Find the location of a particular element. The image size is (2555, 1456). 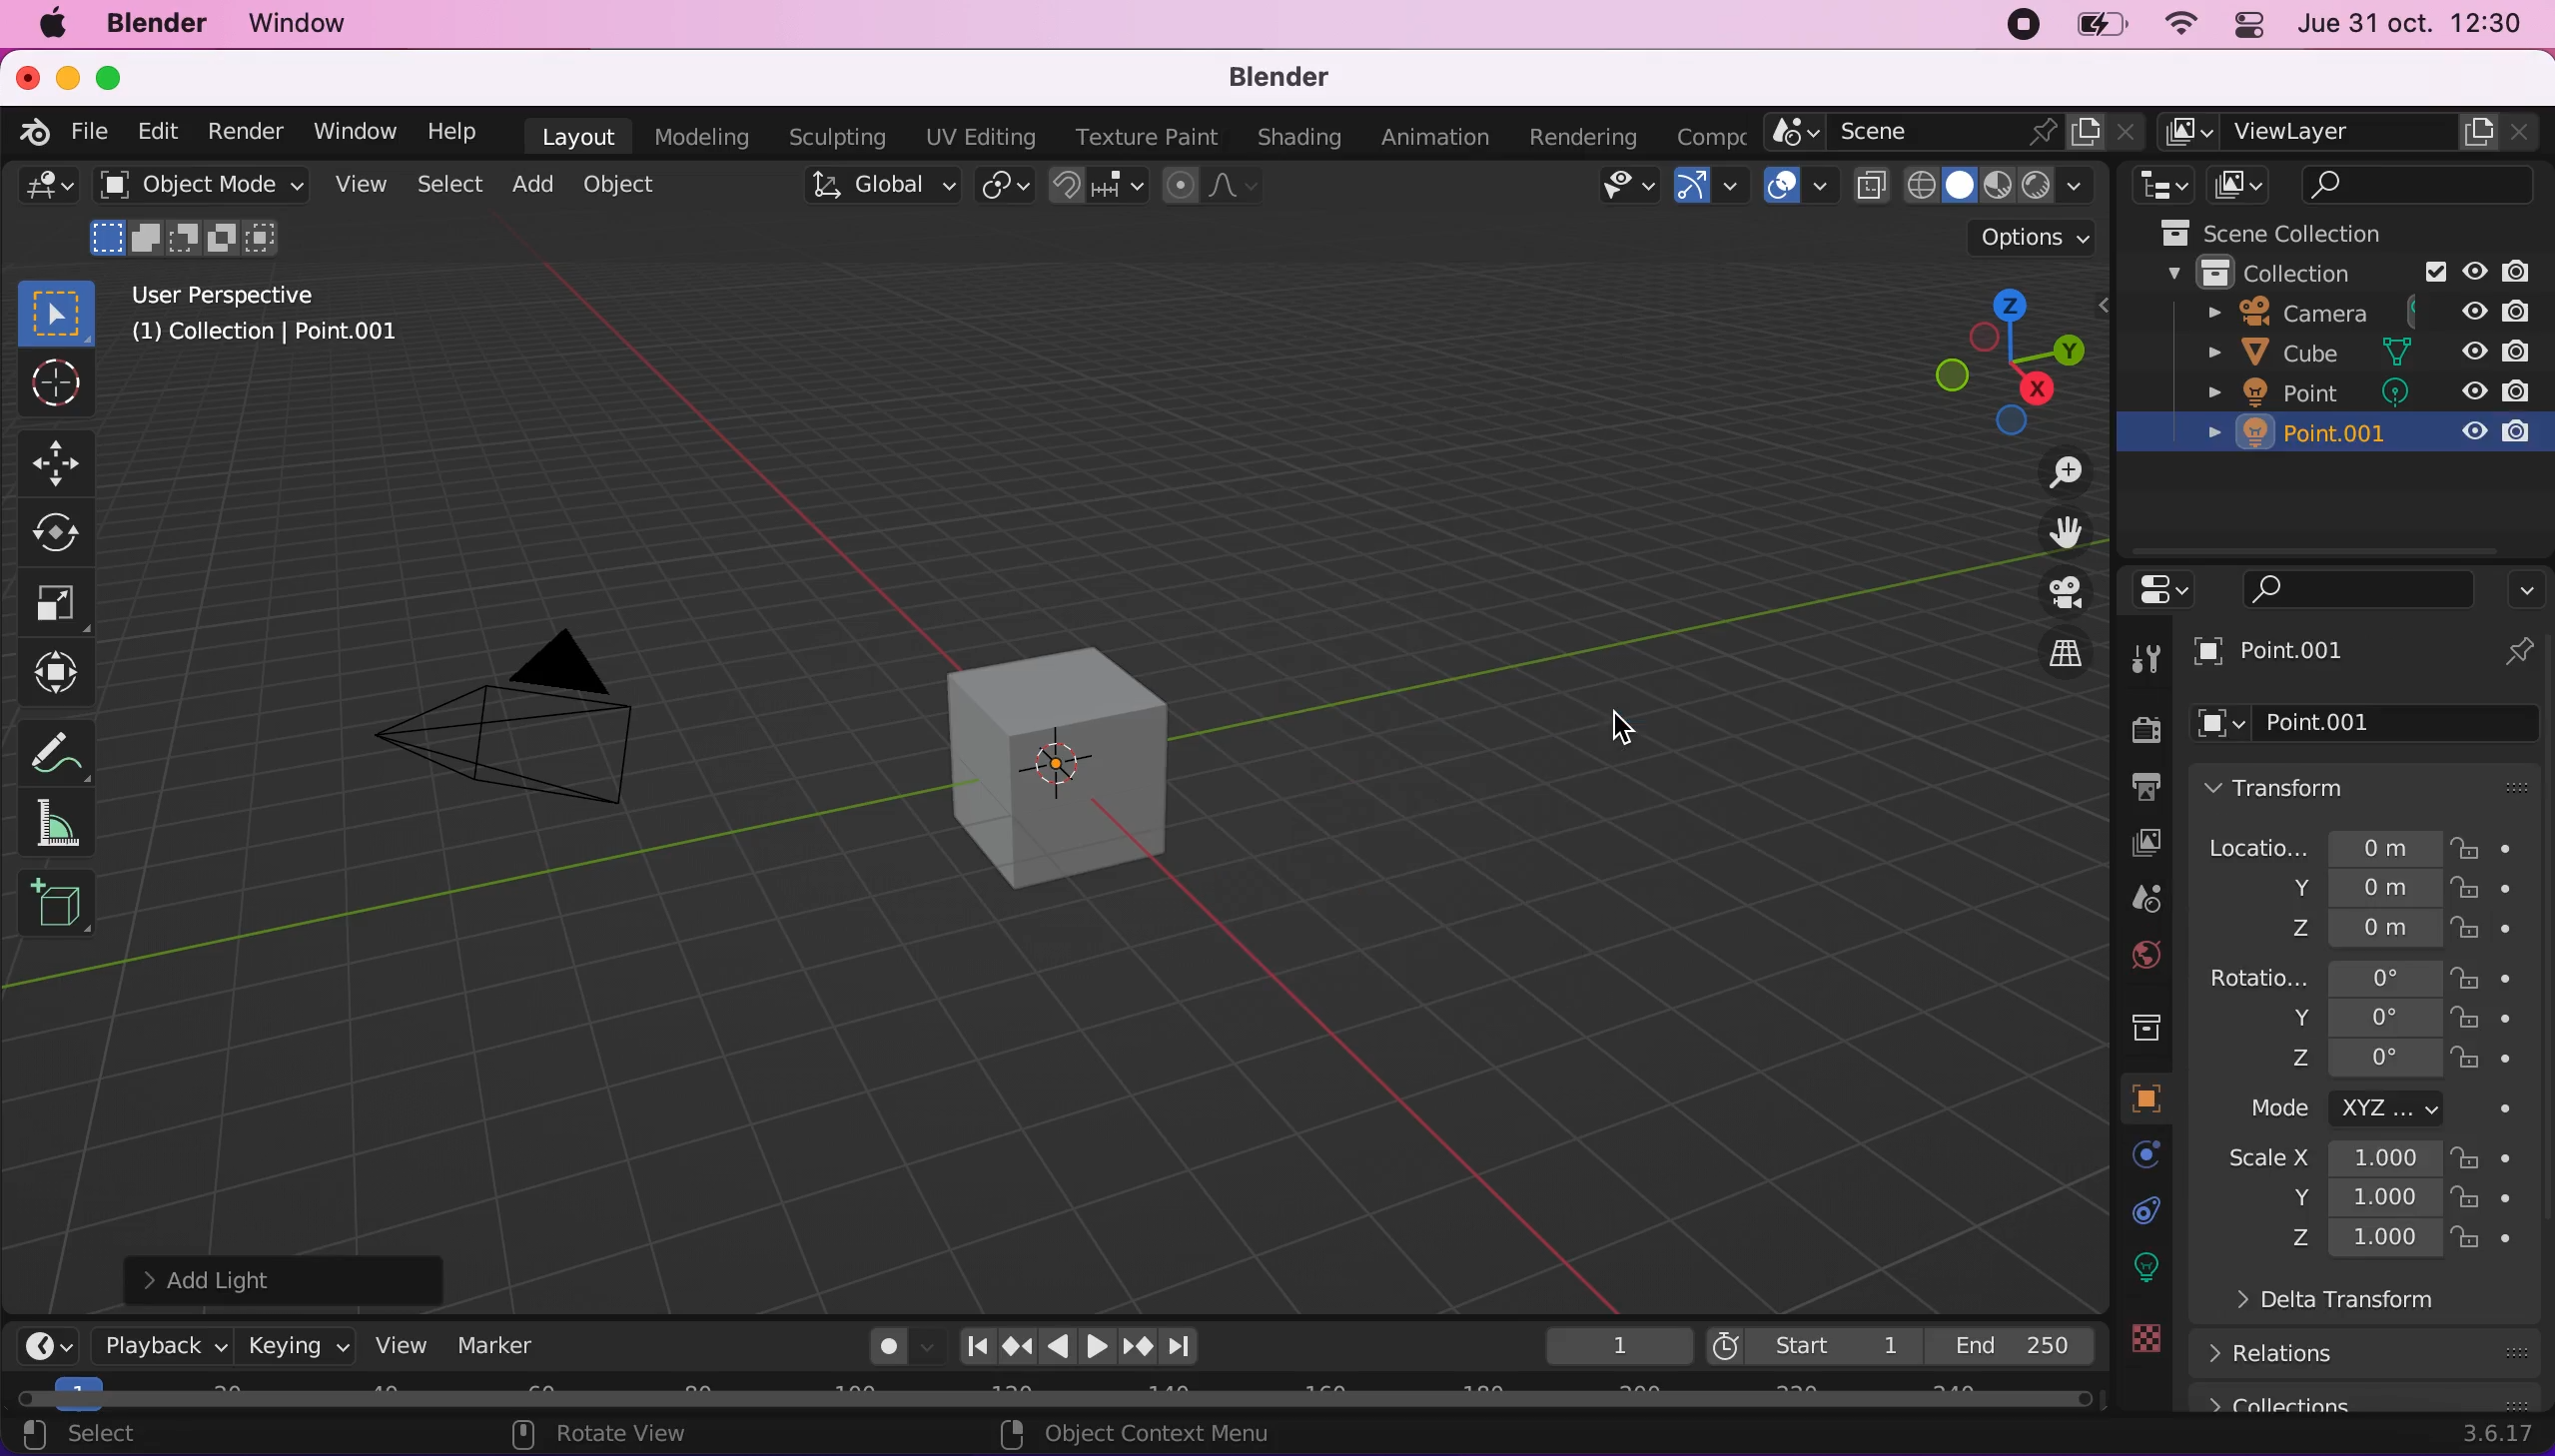

constraint is located at coordinates (2148, 1154).